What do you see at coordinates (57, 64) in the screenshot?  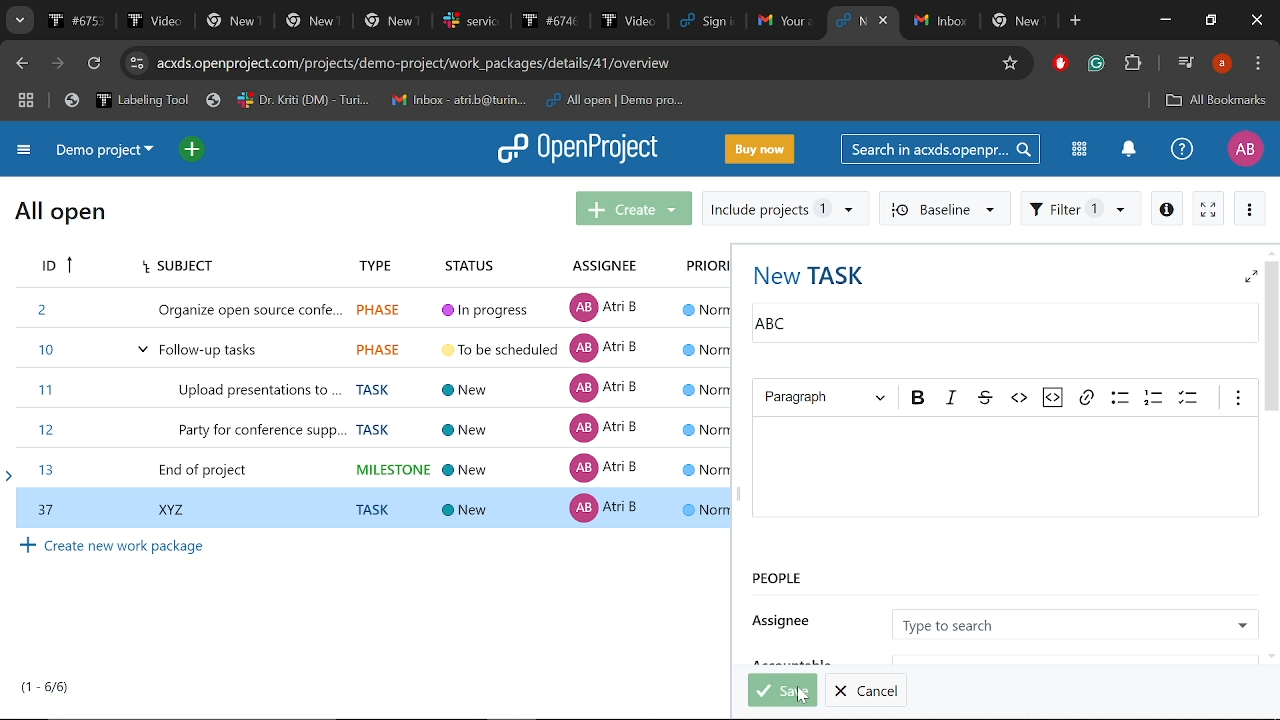 I see `next page` at bounding box center [57, 64].